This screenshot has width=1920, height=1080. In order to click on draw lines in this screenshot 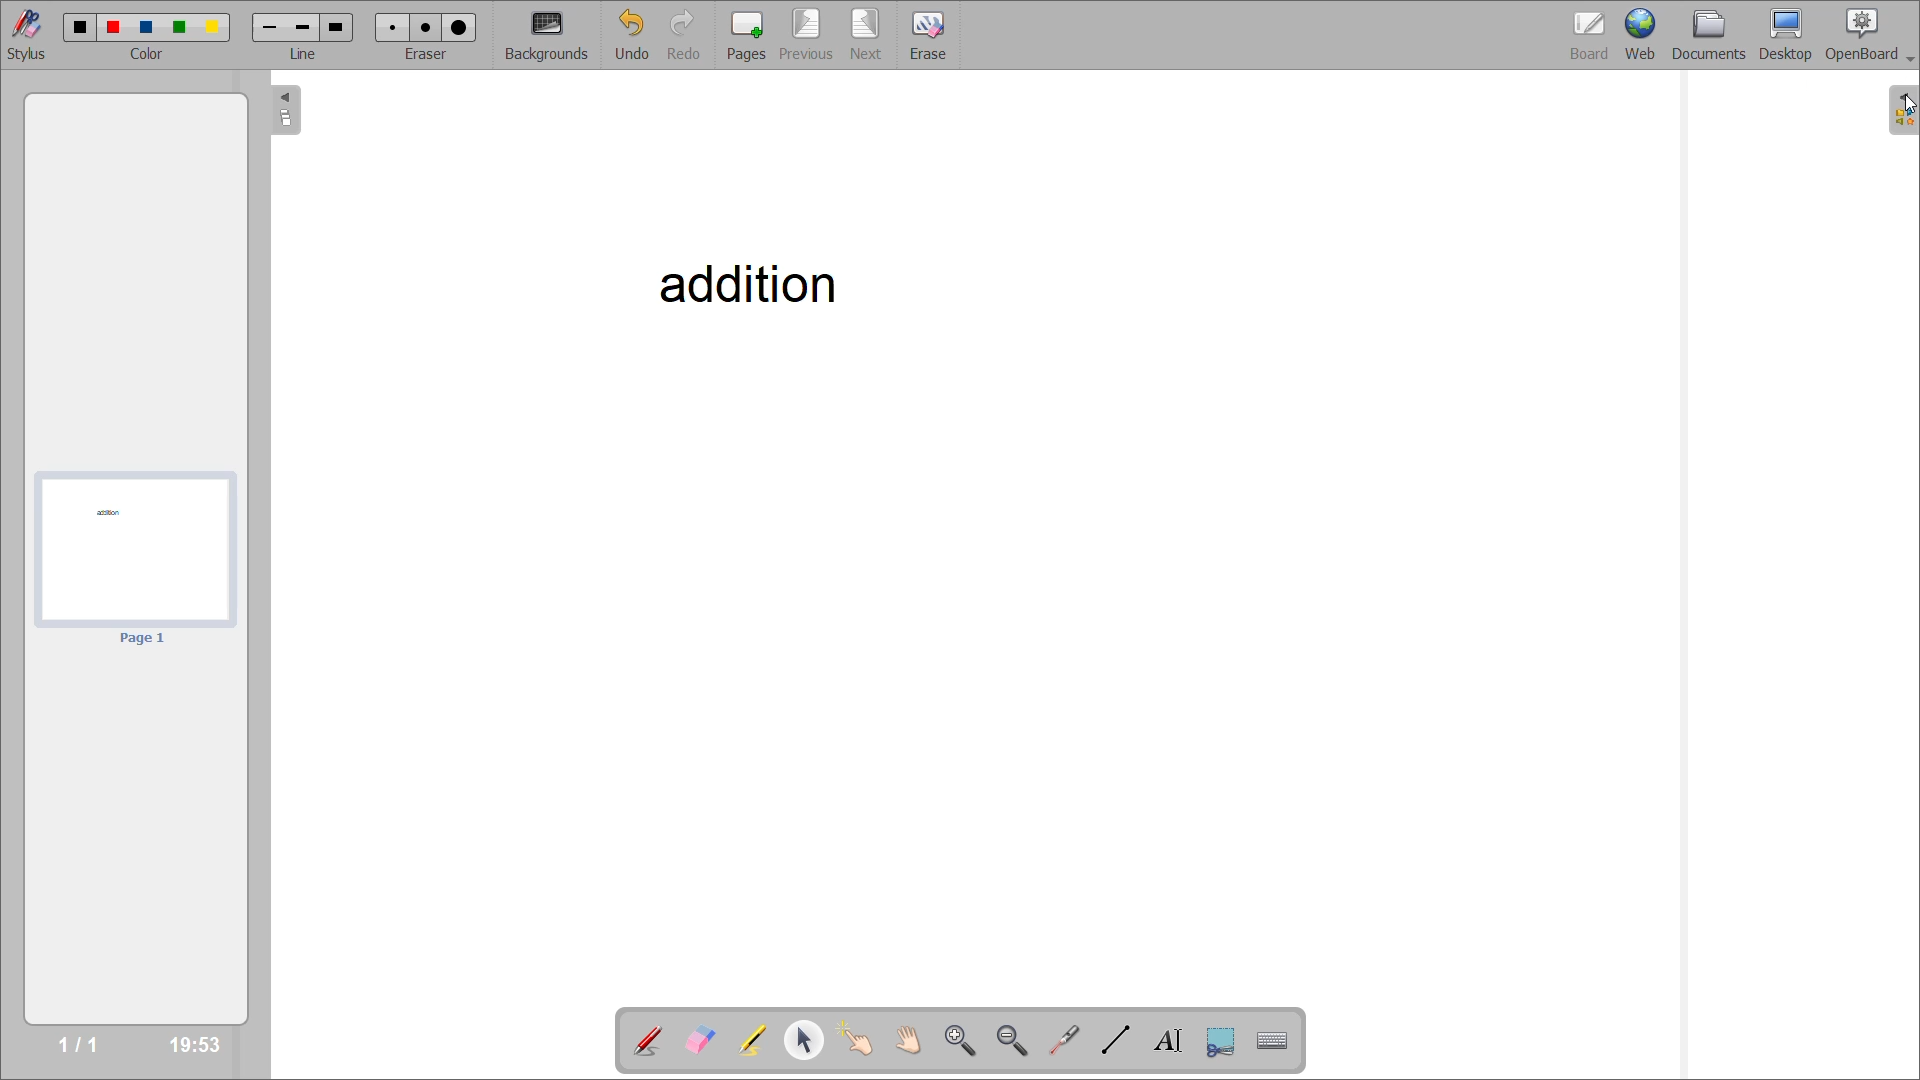, I will do `click(1119, 1042)`.